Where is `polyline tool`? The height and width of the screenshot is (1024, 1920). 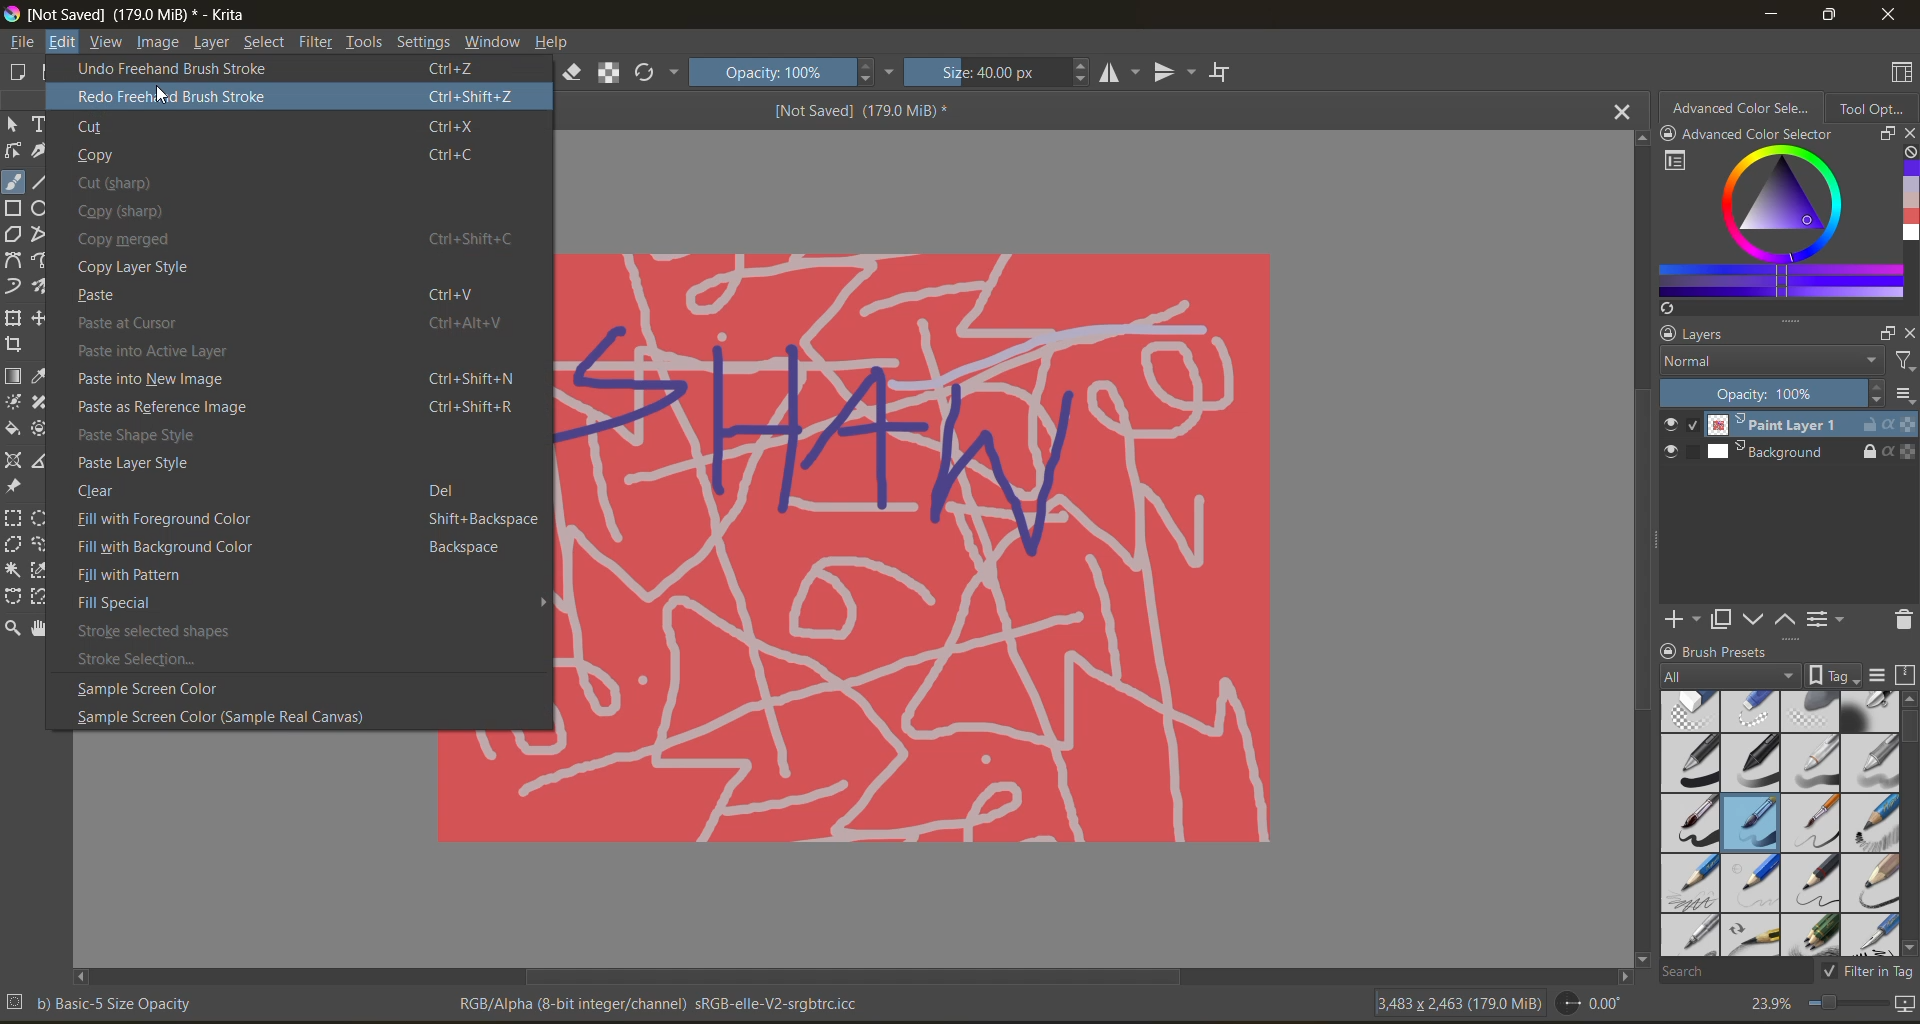 polyline tool is located at coordinates (40, 234).